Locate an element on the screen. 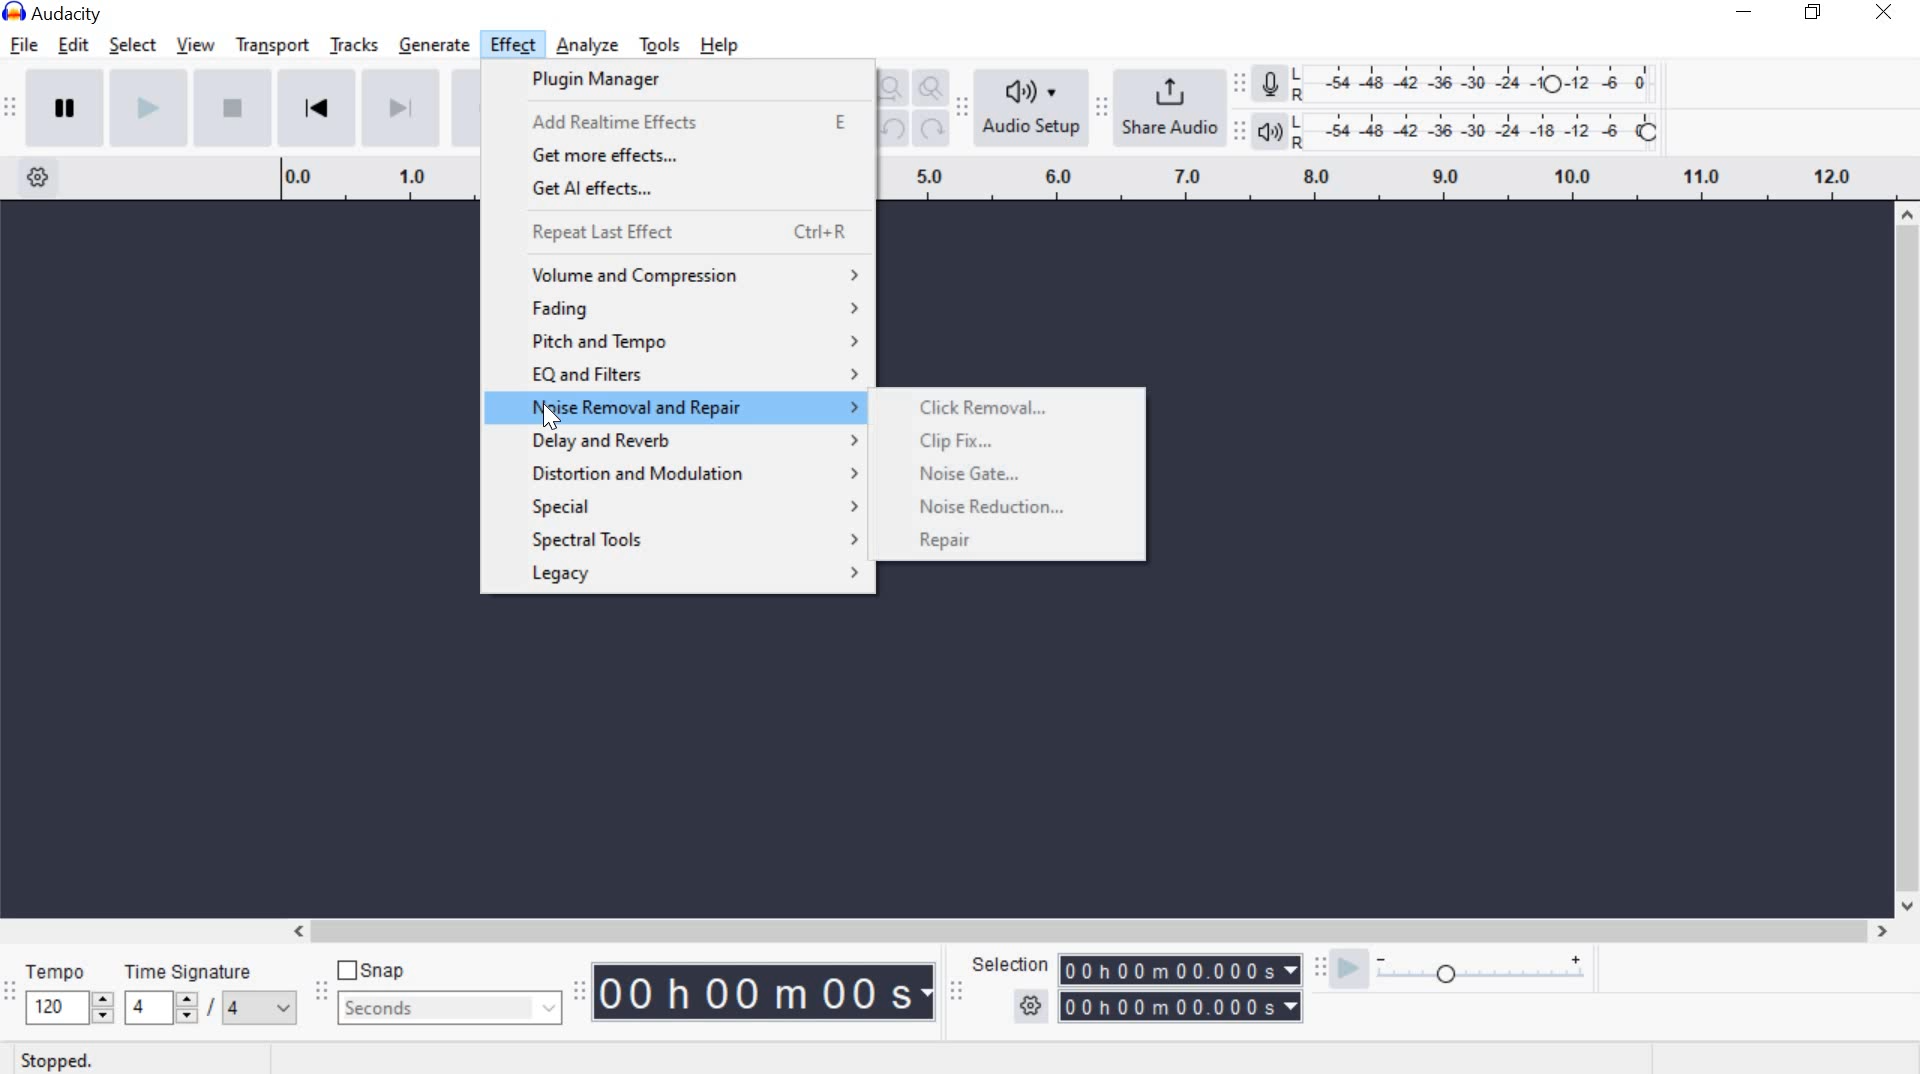  minimize is located at coordinates (1741, 11).